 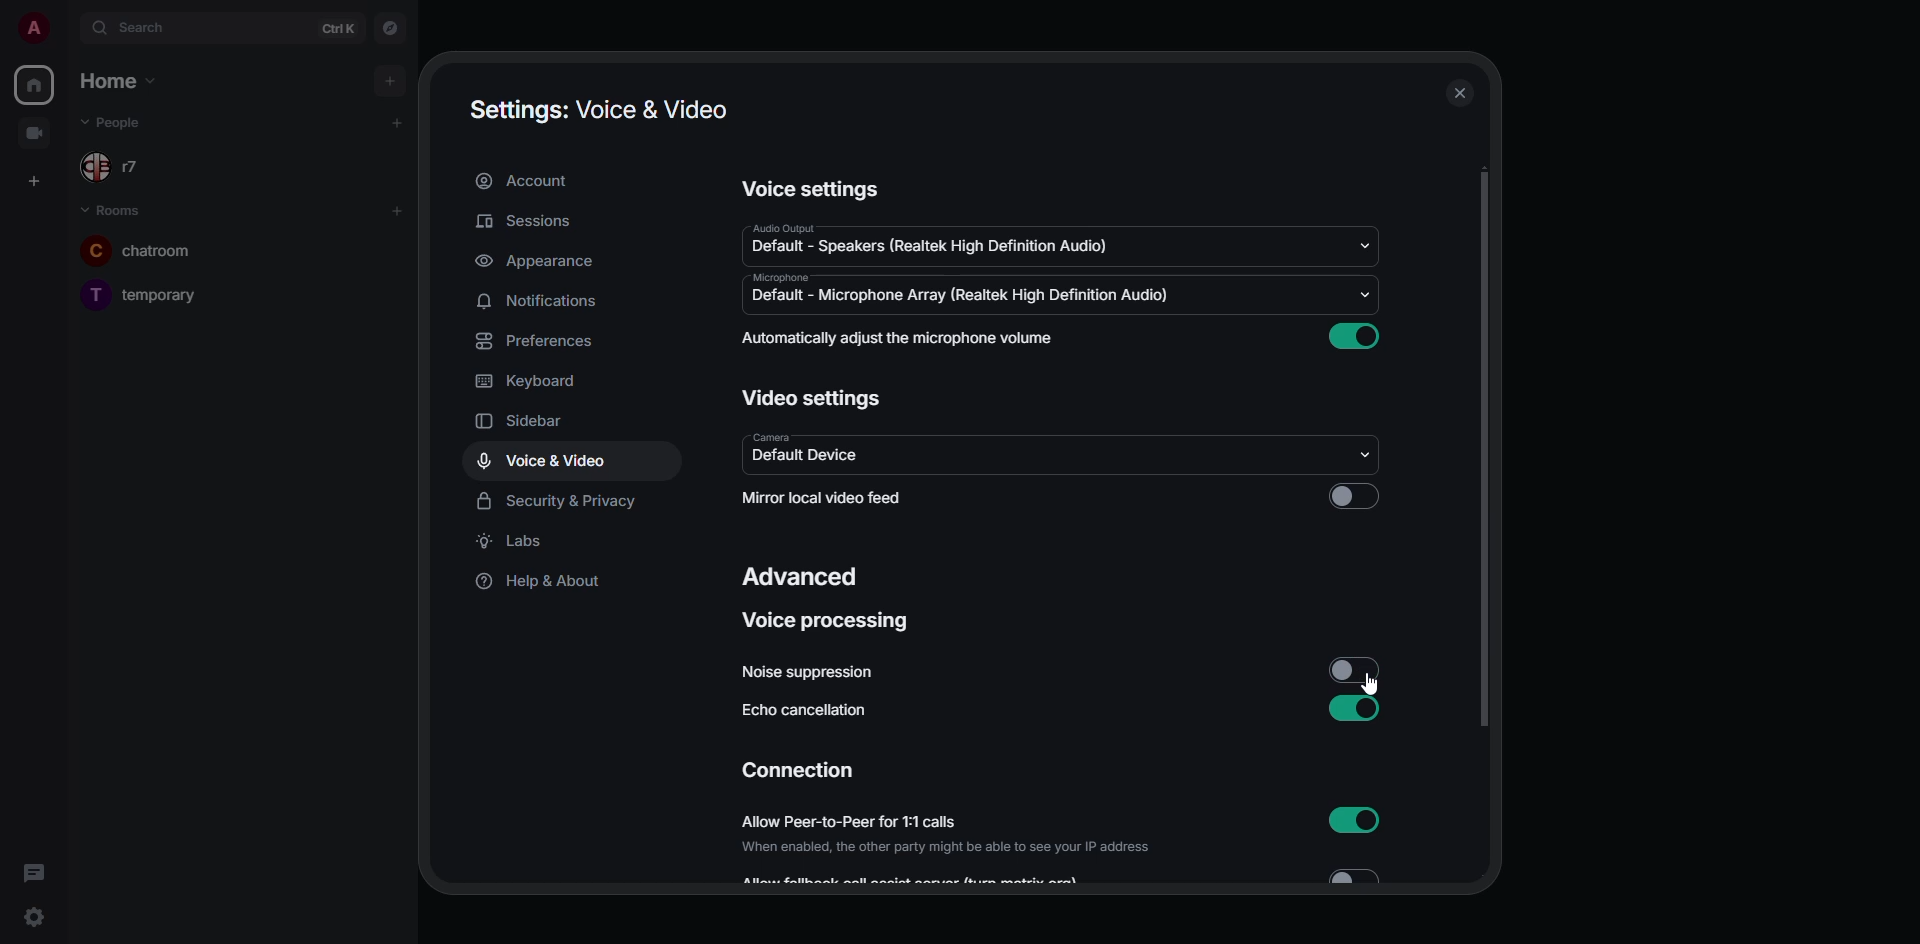 What do you see at coordinates (115, 123) in the screenshot?
I see `r7` at bounding box center [115, 123].